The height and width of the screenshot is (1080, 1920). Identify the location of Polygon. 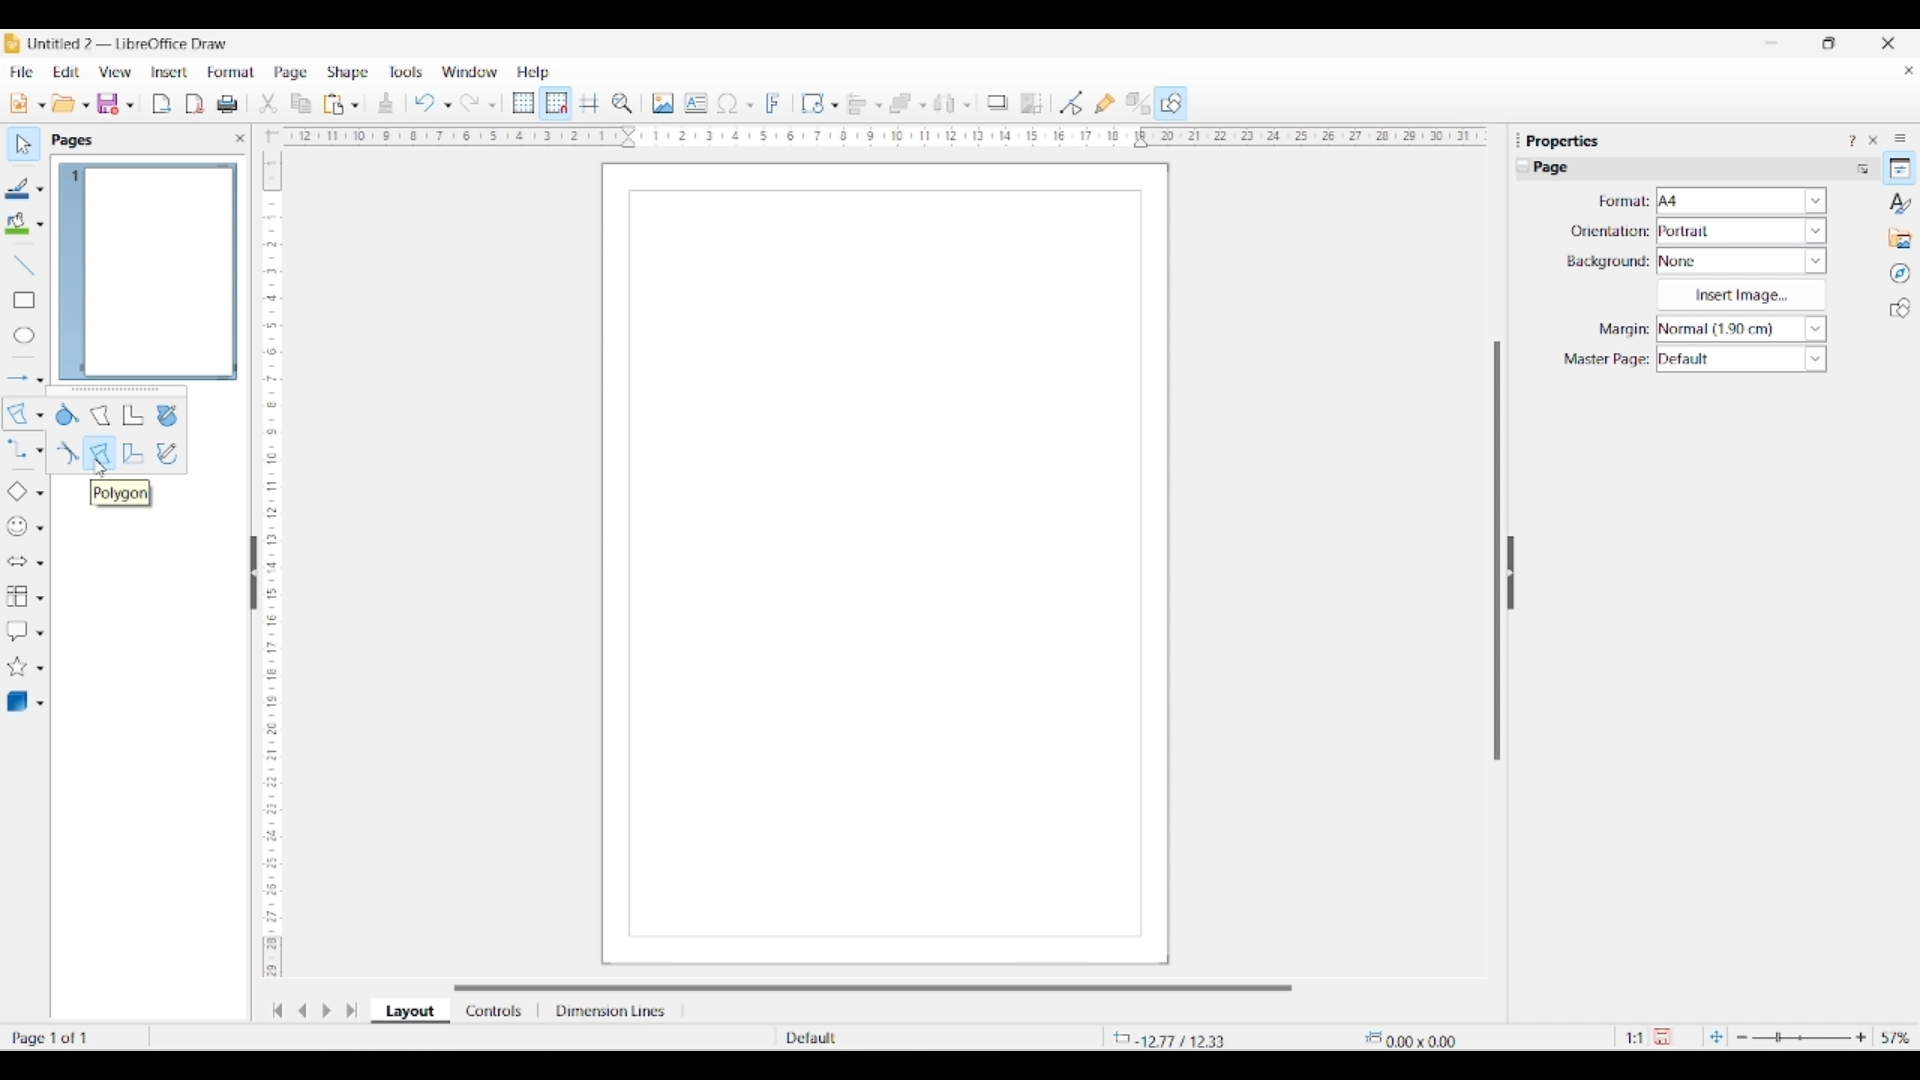
(100, 454).